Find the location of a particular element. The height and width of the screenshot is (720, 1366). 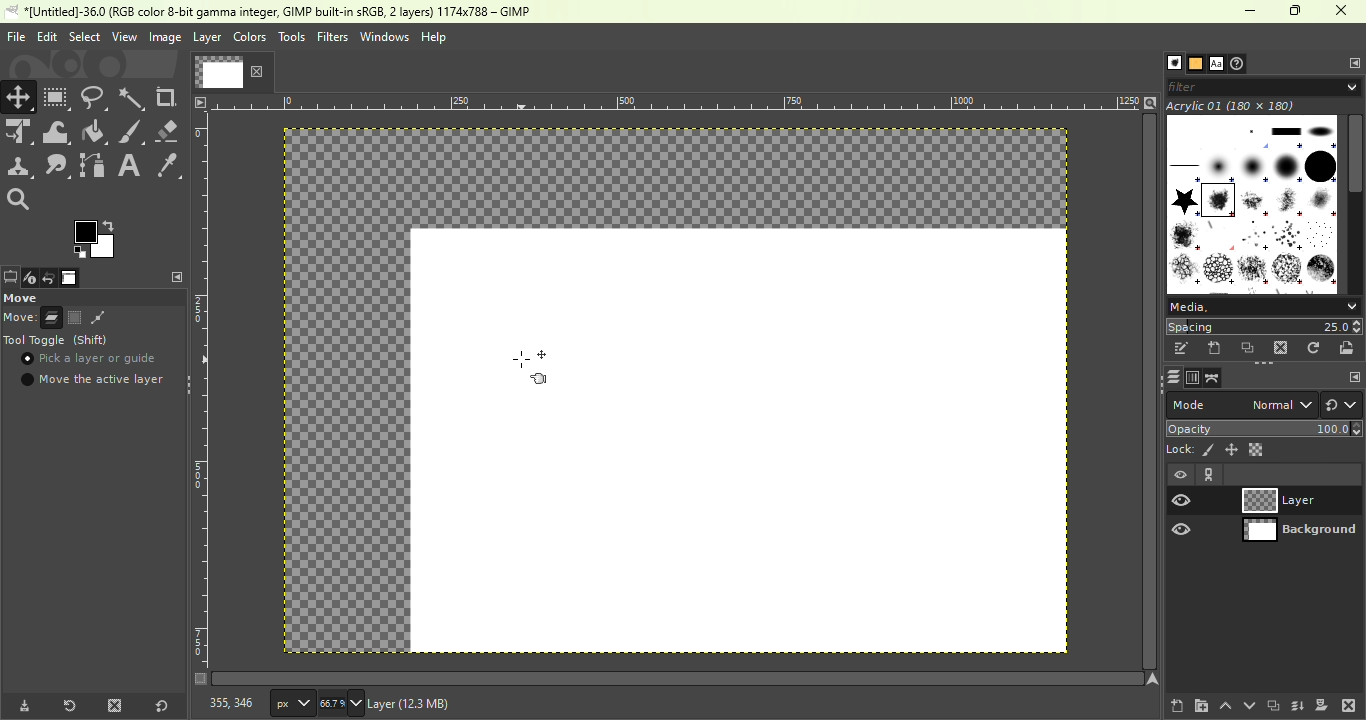

Crop tool is located at coordinates (169, 98).